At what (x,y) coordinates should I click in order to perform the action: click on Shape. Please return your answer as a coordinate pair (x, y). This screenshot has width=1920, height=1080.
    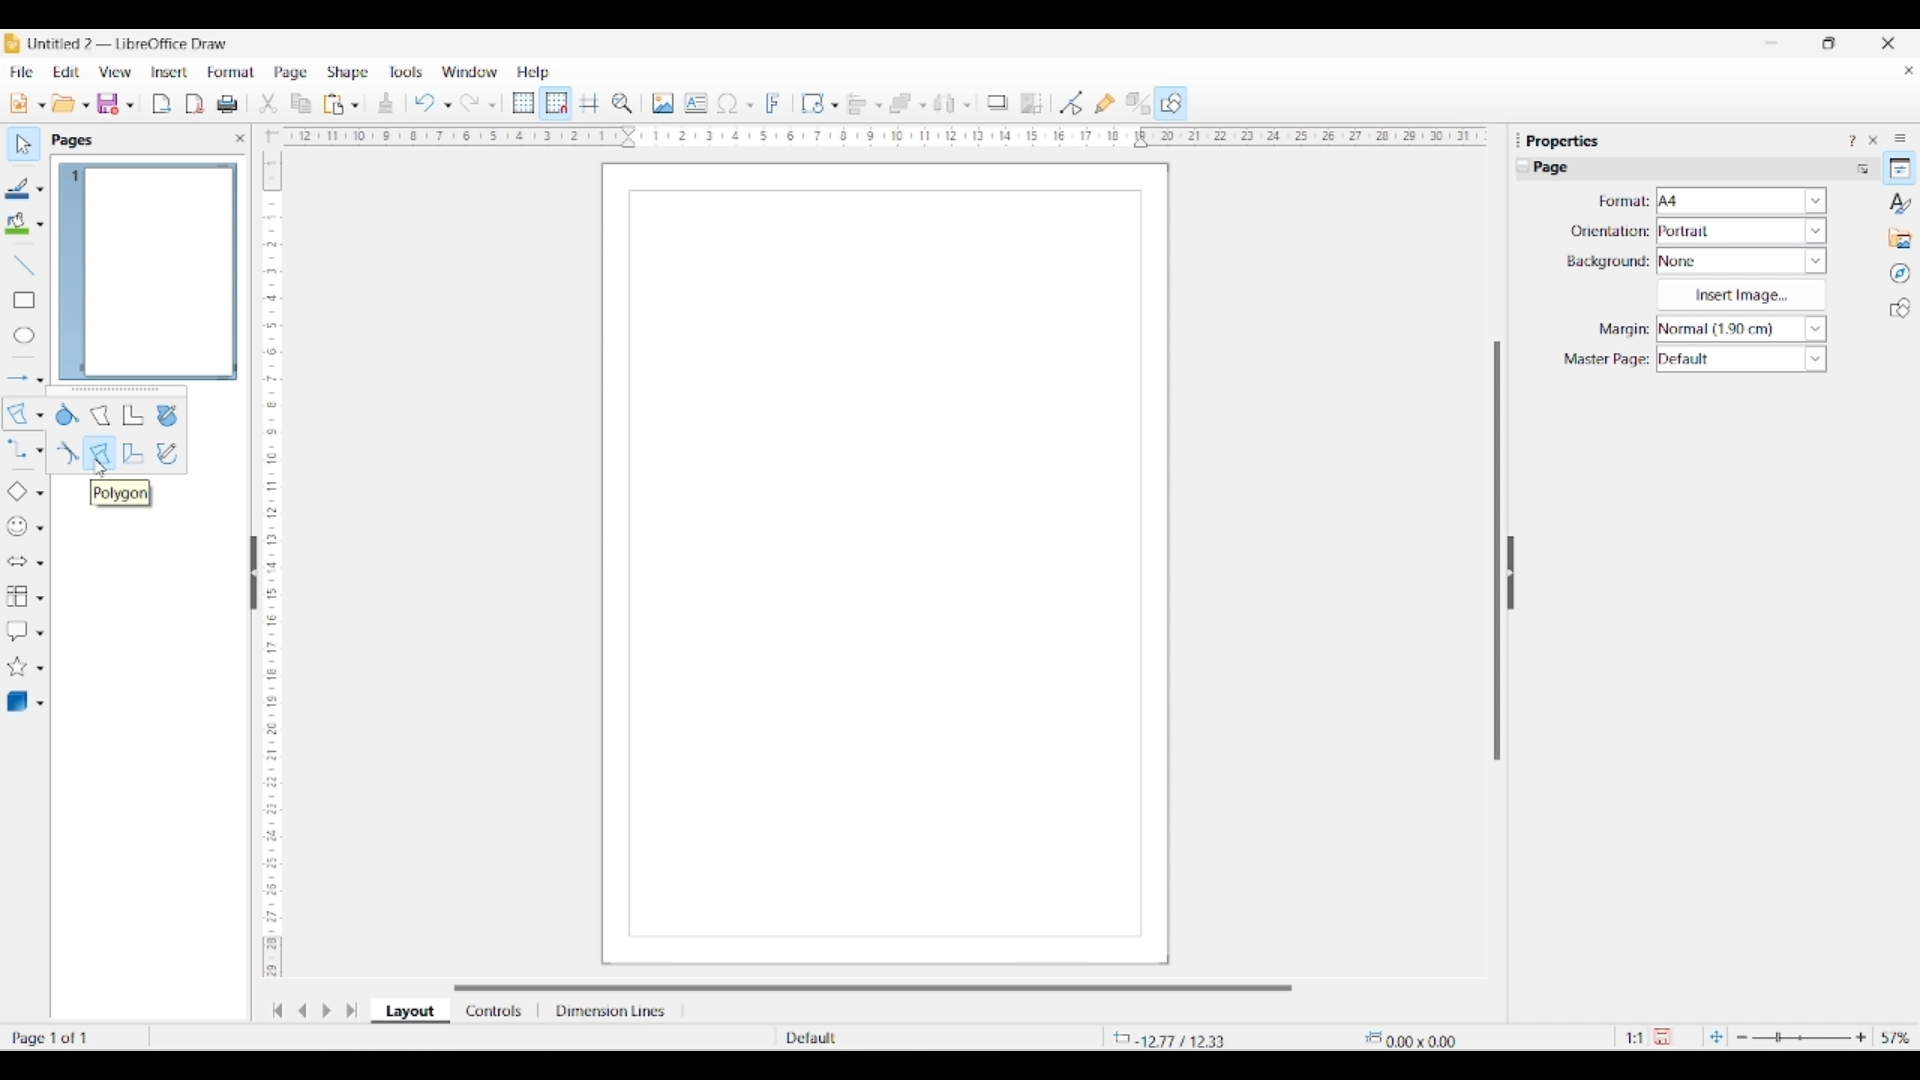
    Looking at the image, I should click on (349, 73).